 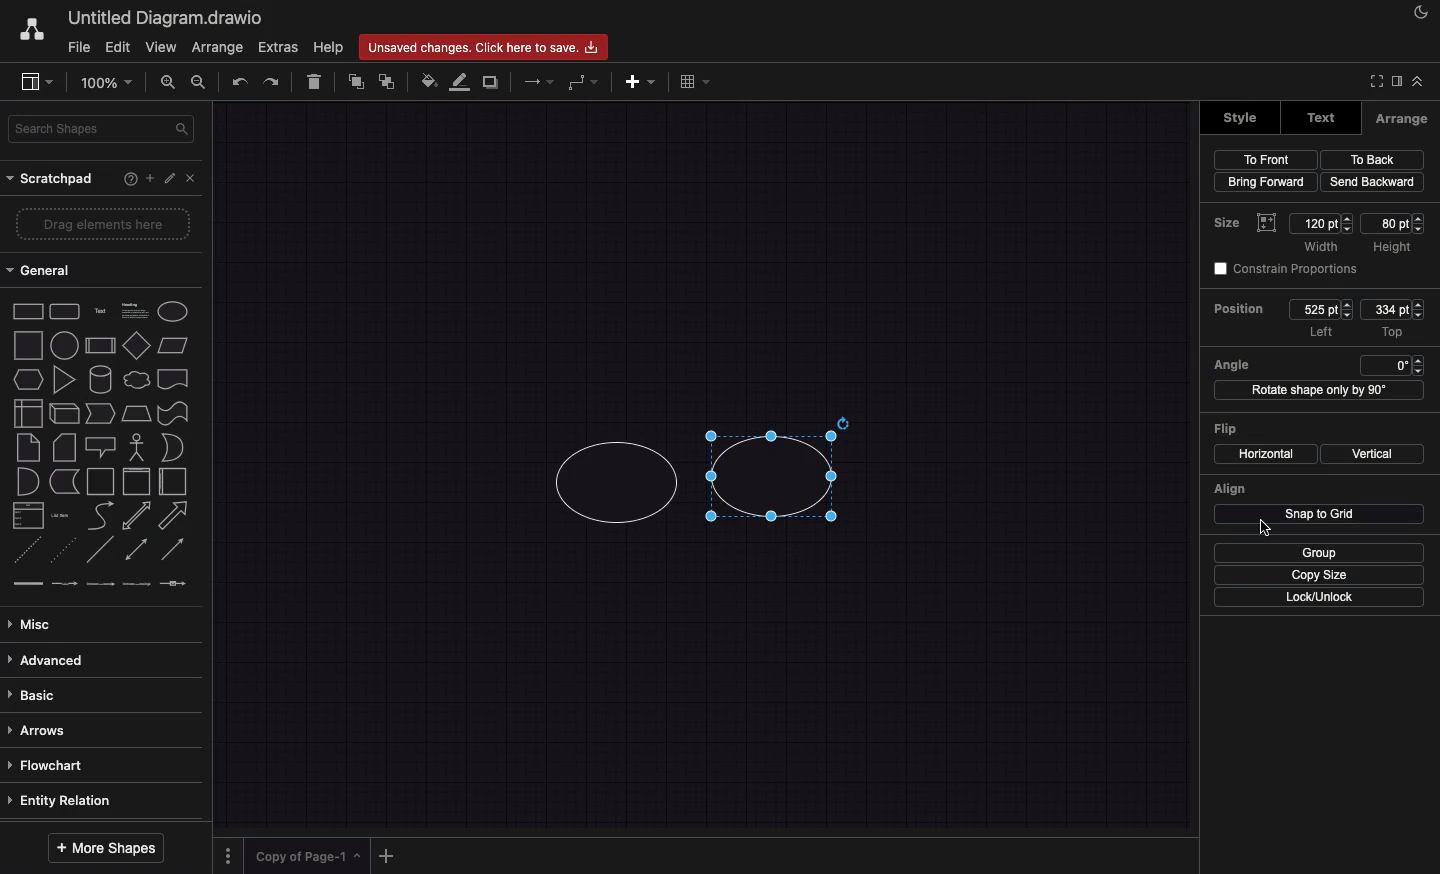 What do you see at coordinates (166, 19) in the screenshot?
I see `untitled diagram.drawio` at bounding box center [166, 19].